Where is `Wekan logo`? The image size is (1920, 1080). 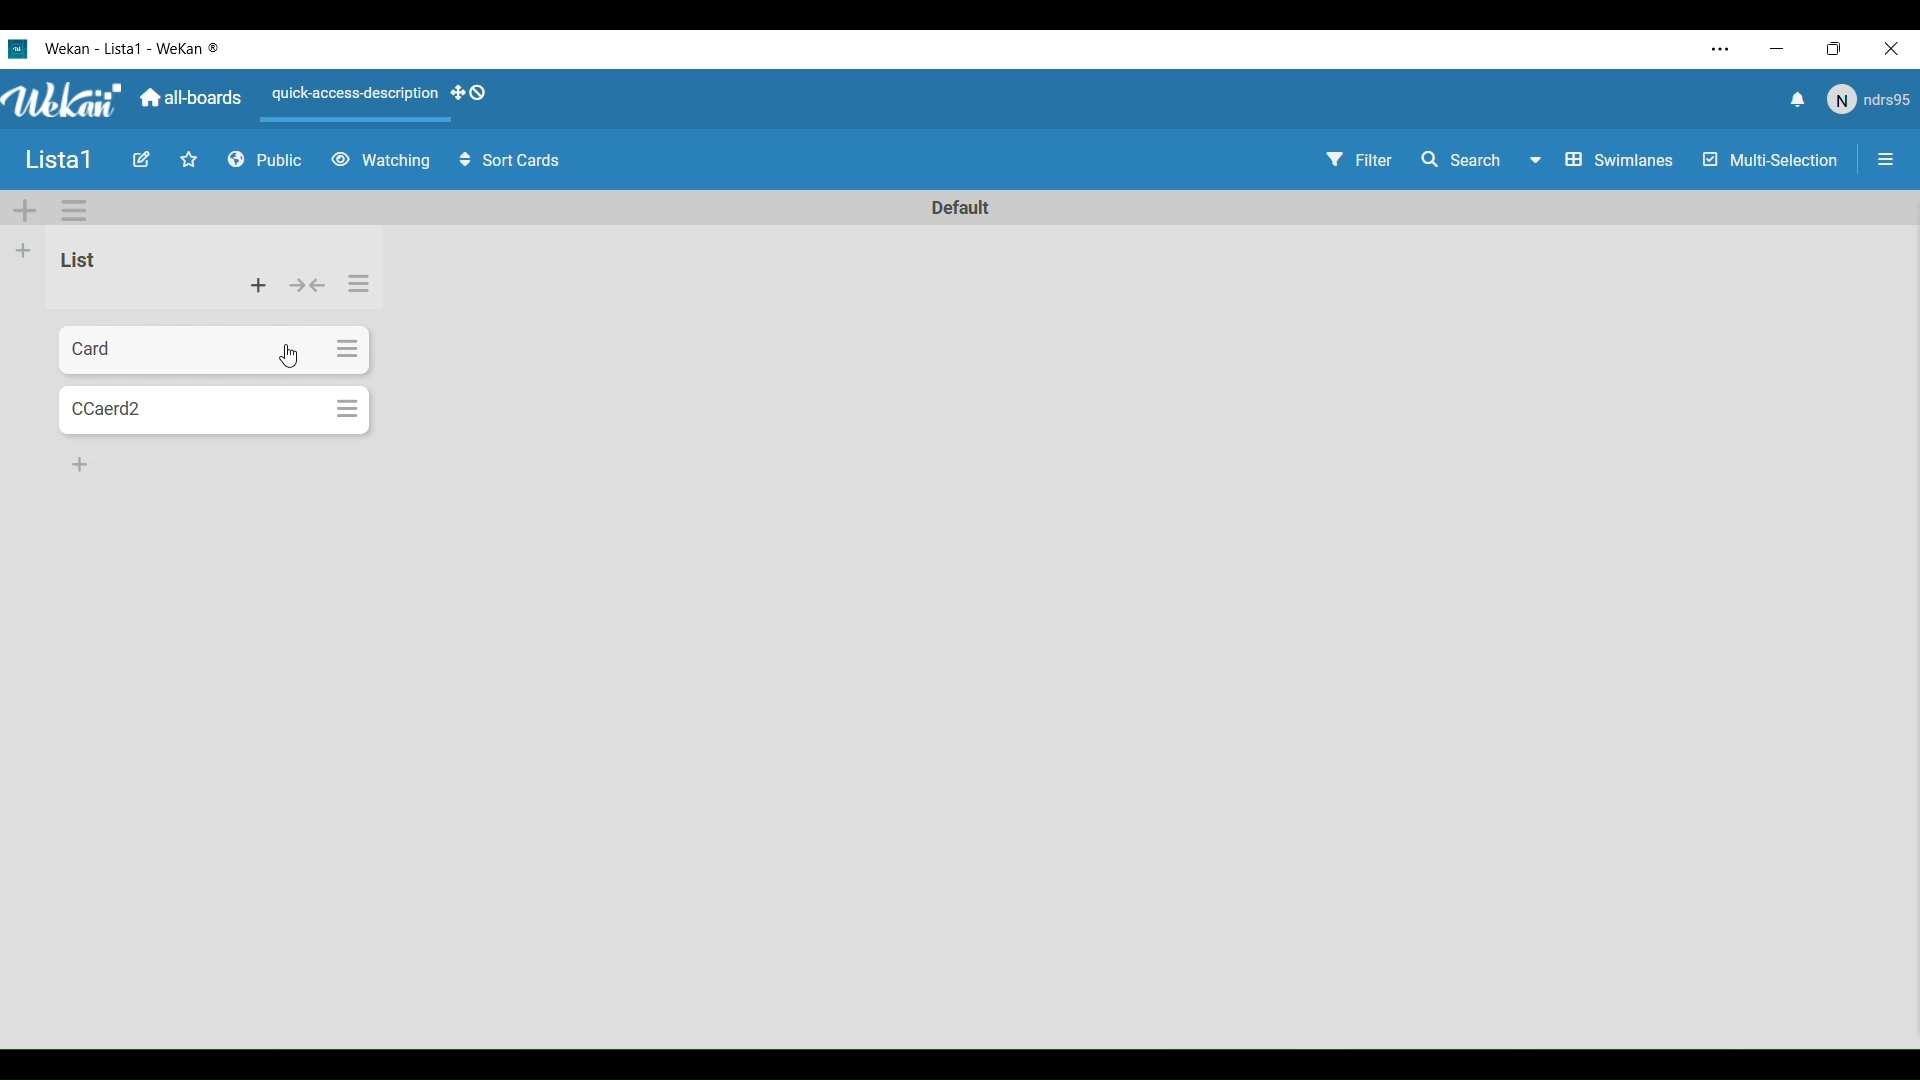 Wekan logo is located at coordinates (17, 48).